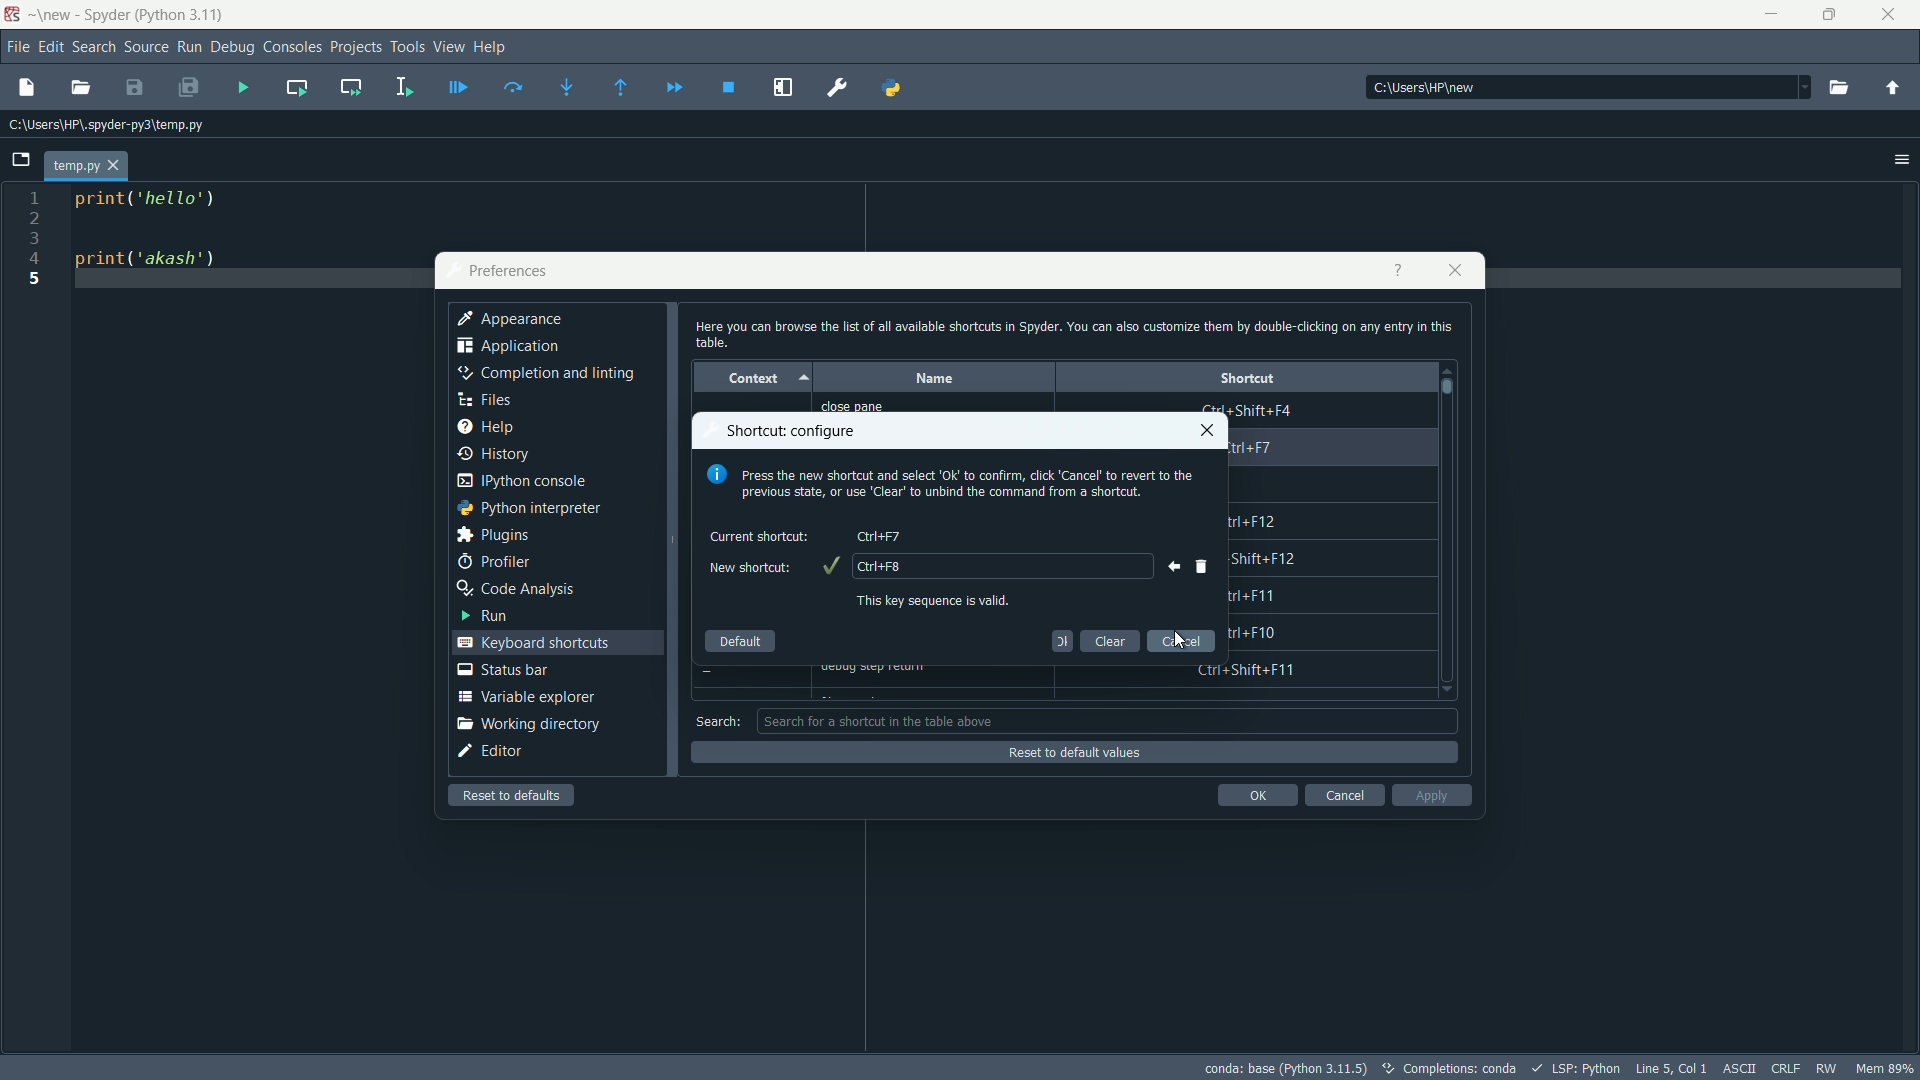  Describe the element at coordinates (293, 47) in the screenshot. I see `consoles menu` at that location.